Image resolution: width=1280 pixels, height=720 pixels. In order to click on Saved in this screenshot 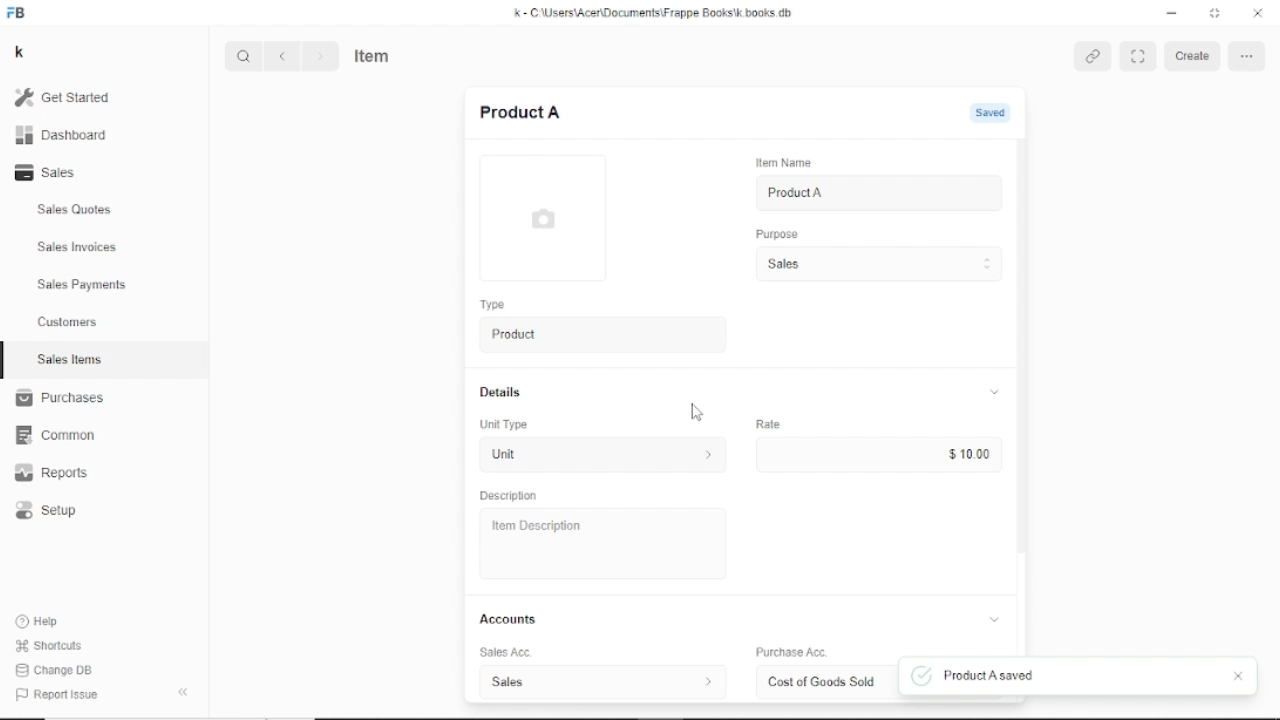, I will do `click(996, 113)`.